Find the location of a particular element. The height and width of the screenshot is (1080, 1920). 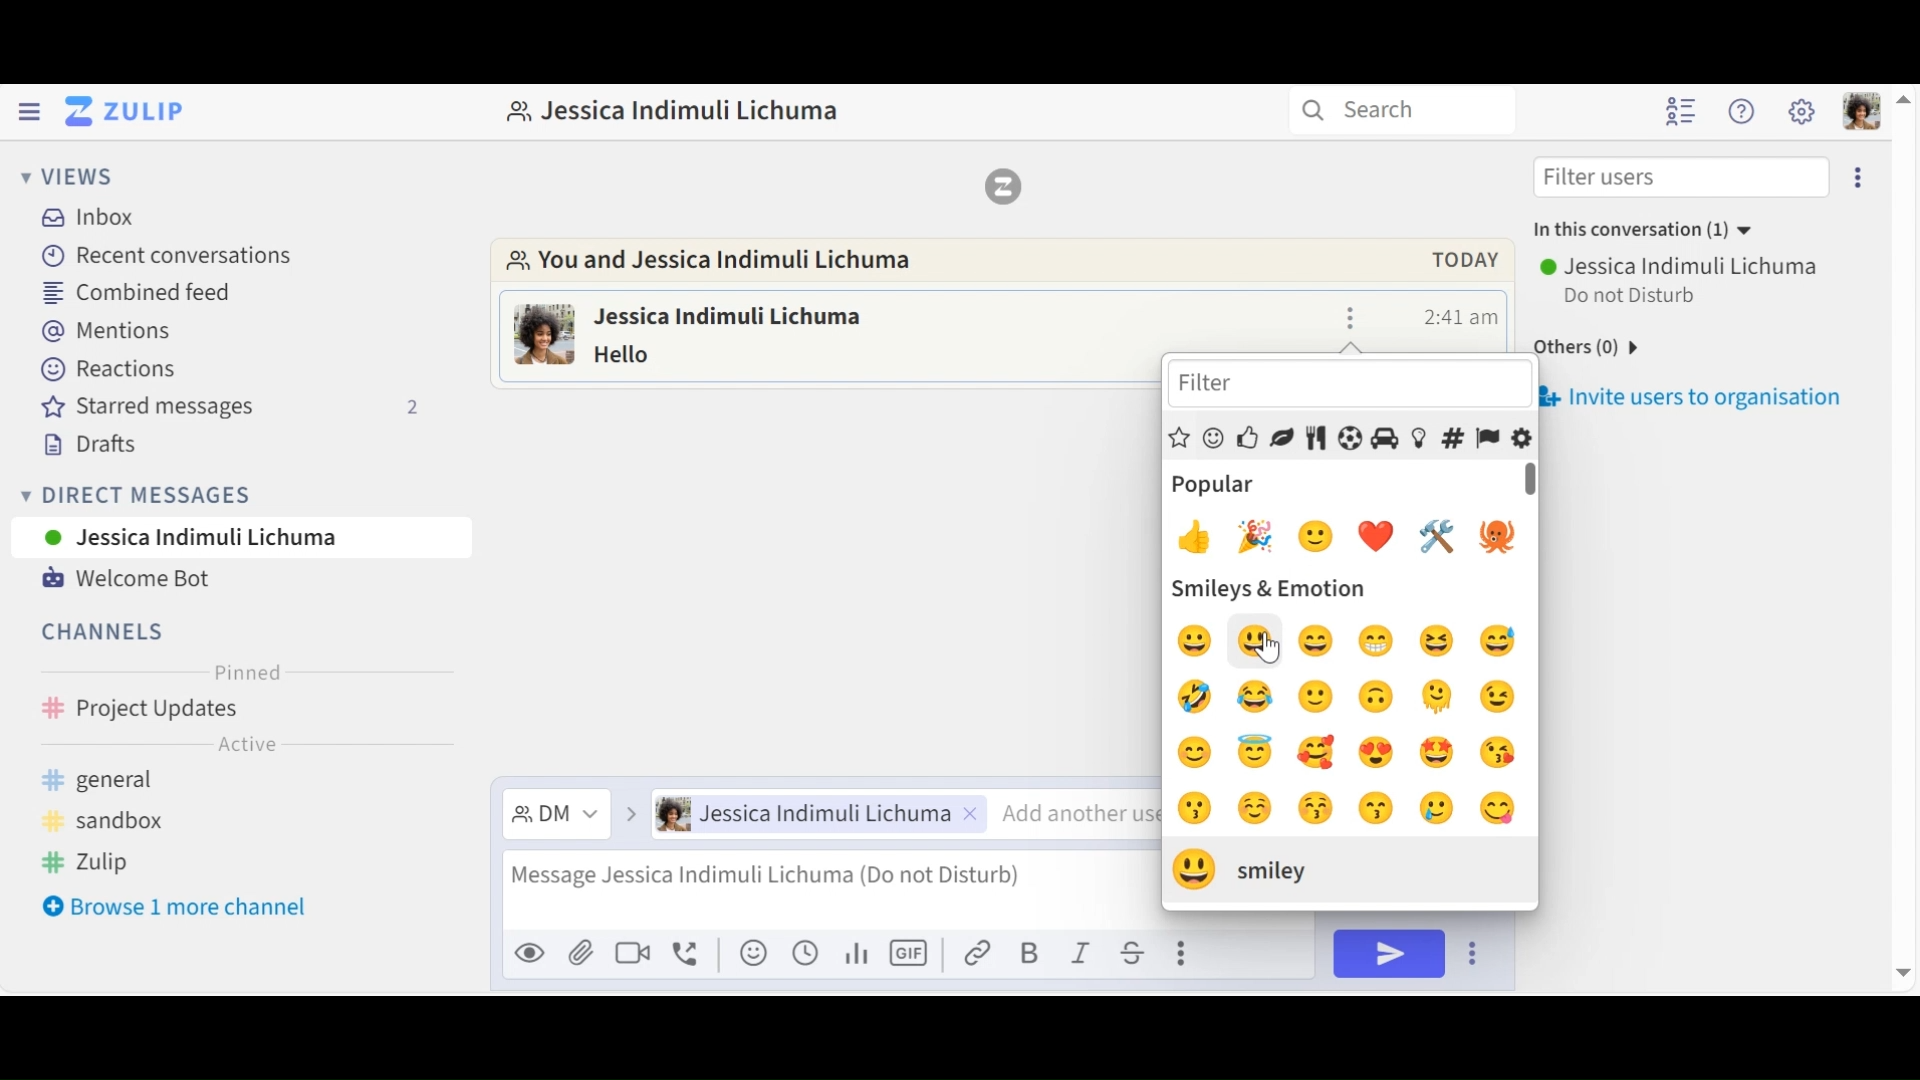

cursor is located at coordinates (1269, 651).